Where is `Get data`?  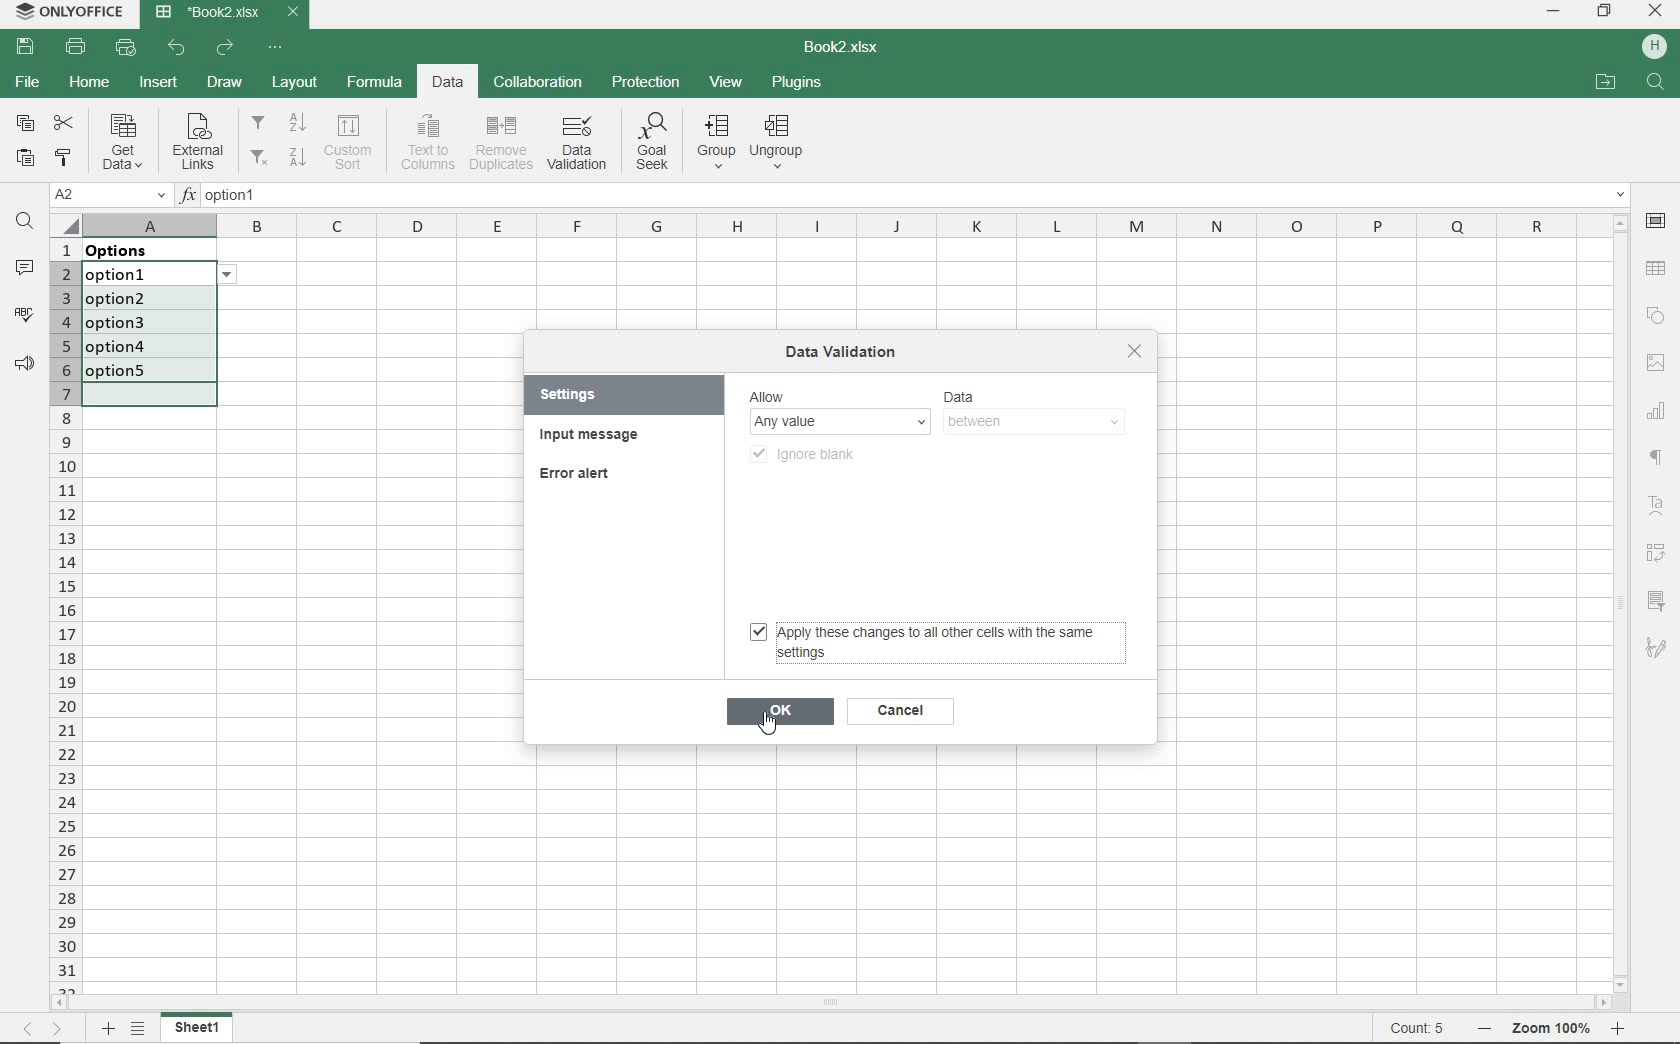 Get data is located at coordinates (120, 141).